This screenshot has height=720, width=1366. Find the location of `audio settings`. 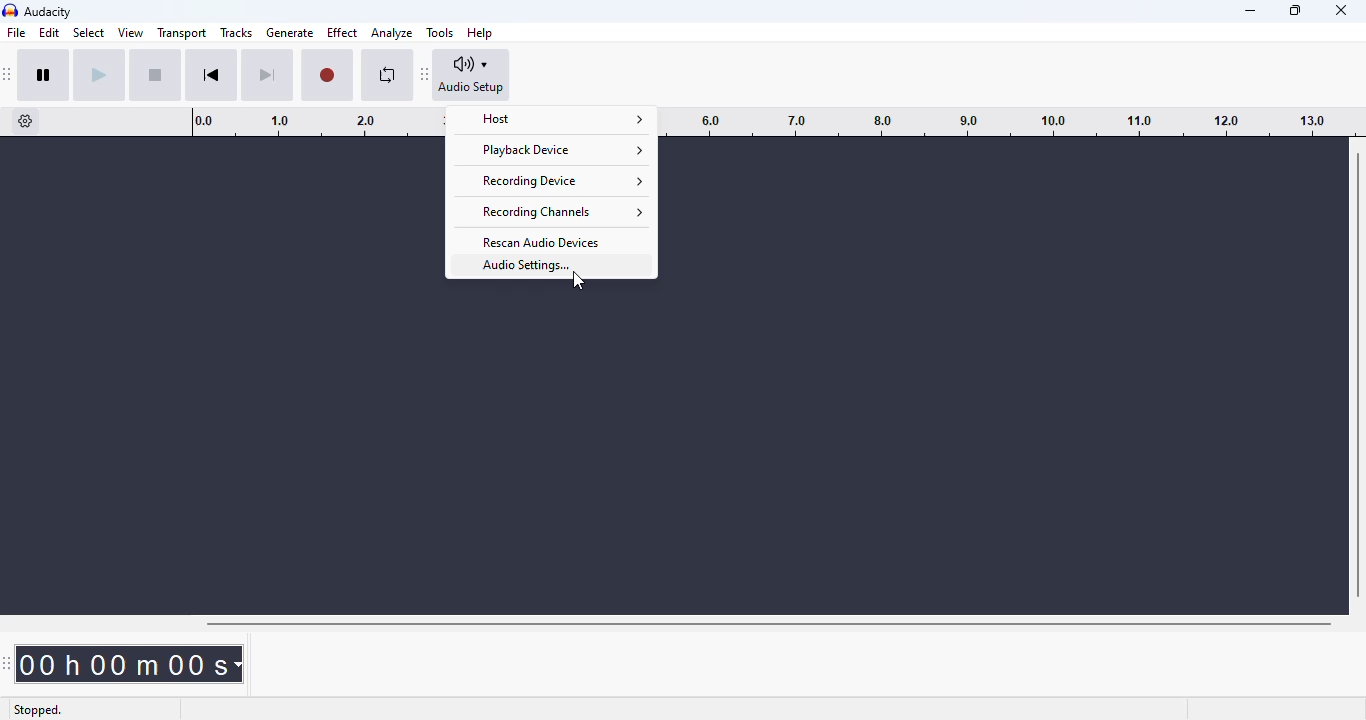

audio settings is located at coordinates (550, 265).